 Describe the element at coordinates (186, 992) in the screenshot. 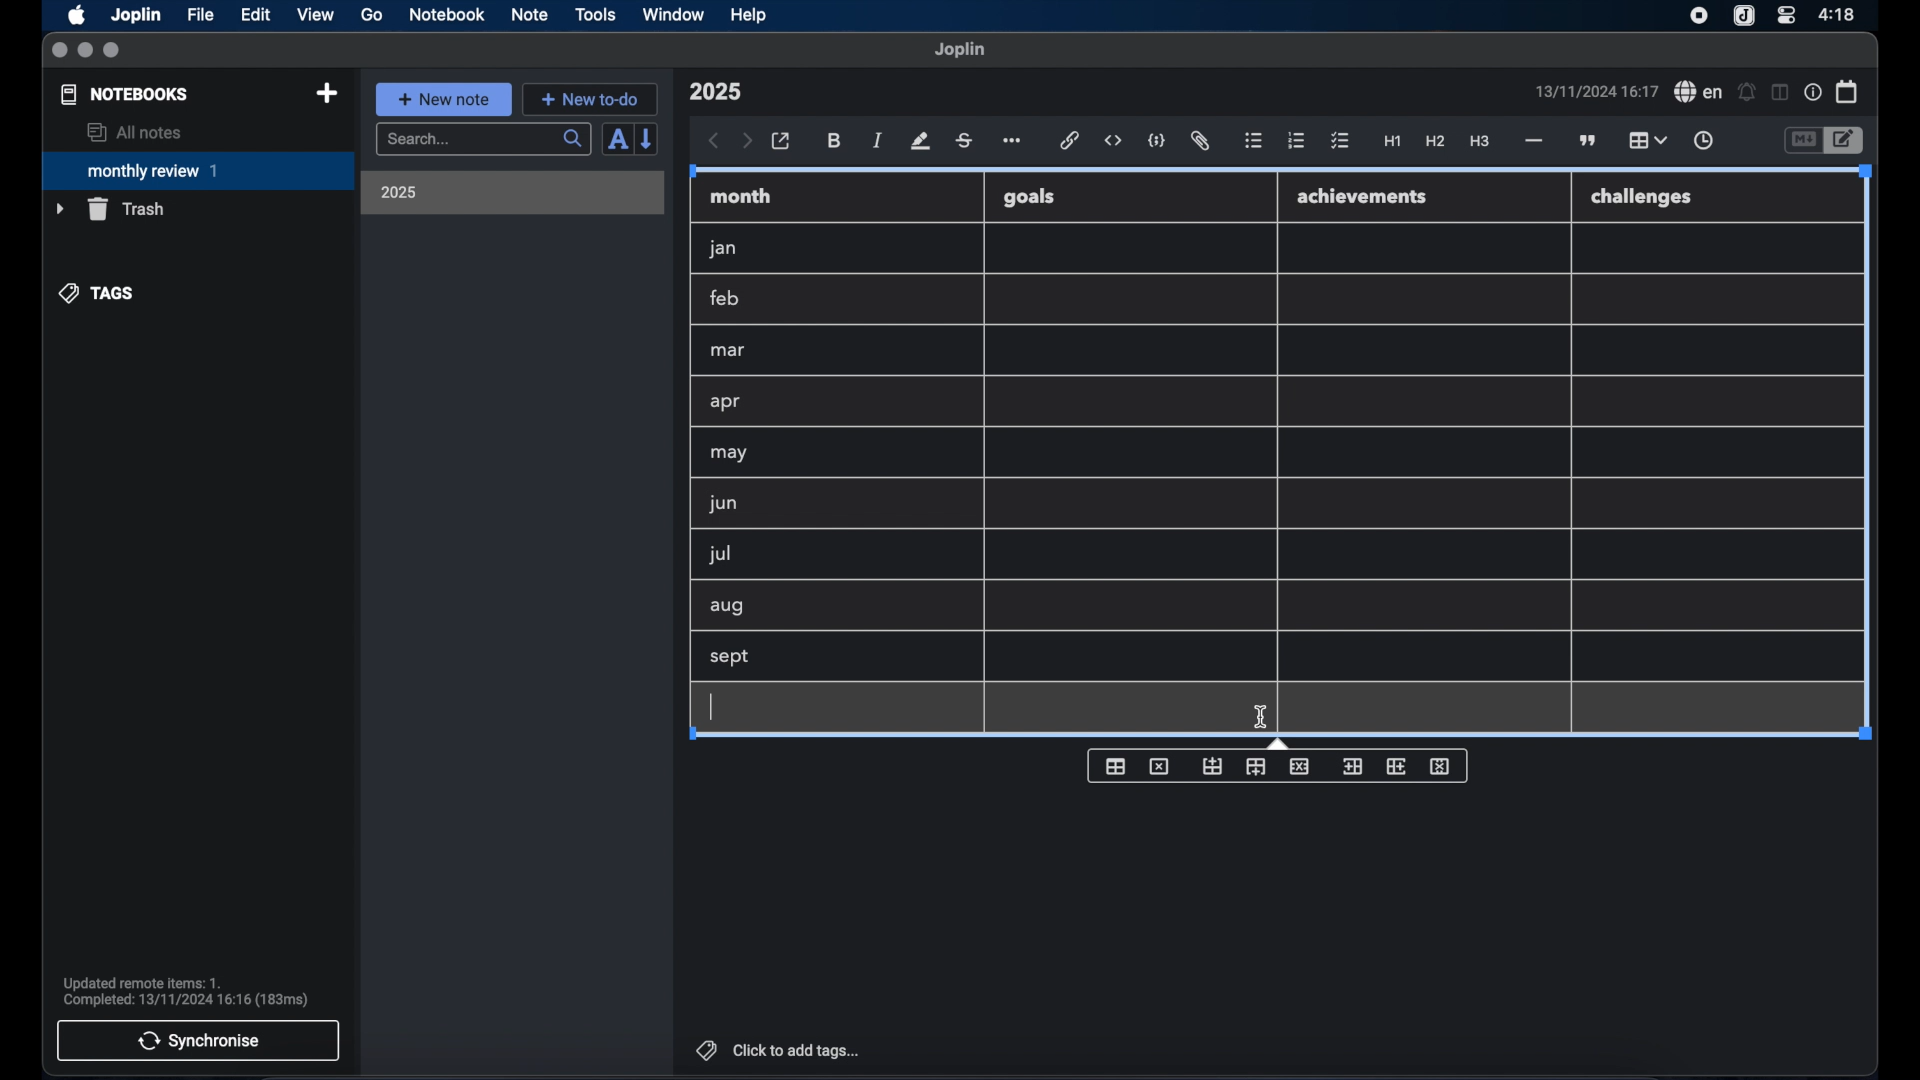

I see `sync notification` at that location.